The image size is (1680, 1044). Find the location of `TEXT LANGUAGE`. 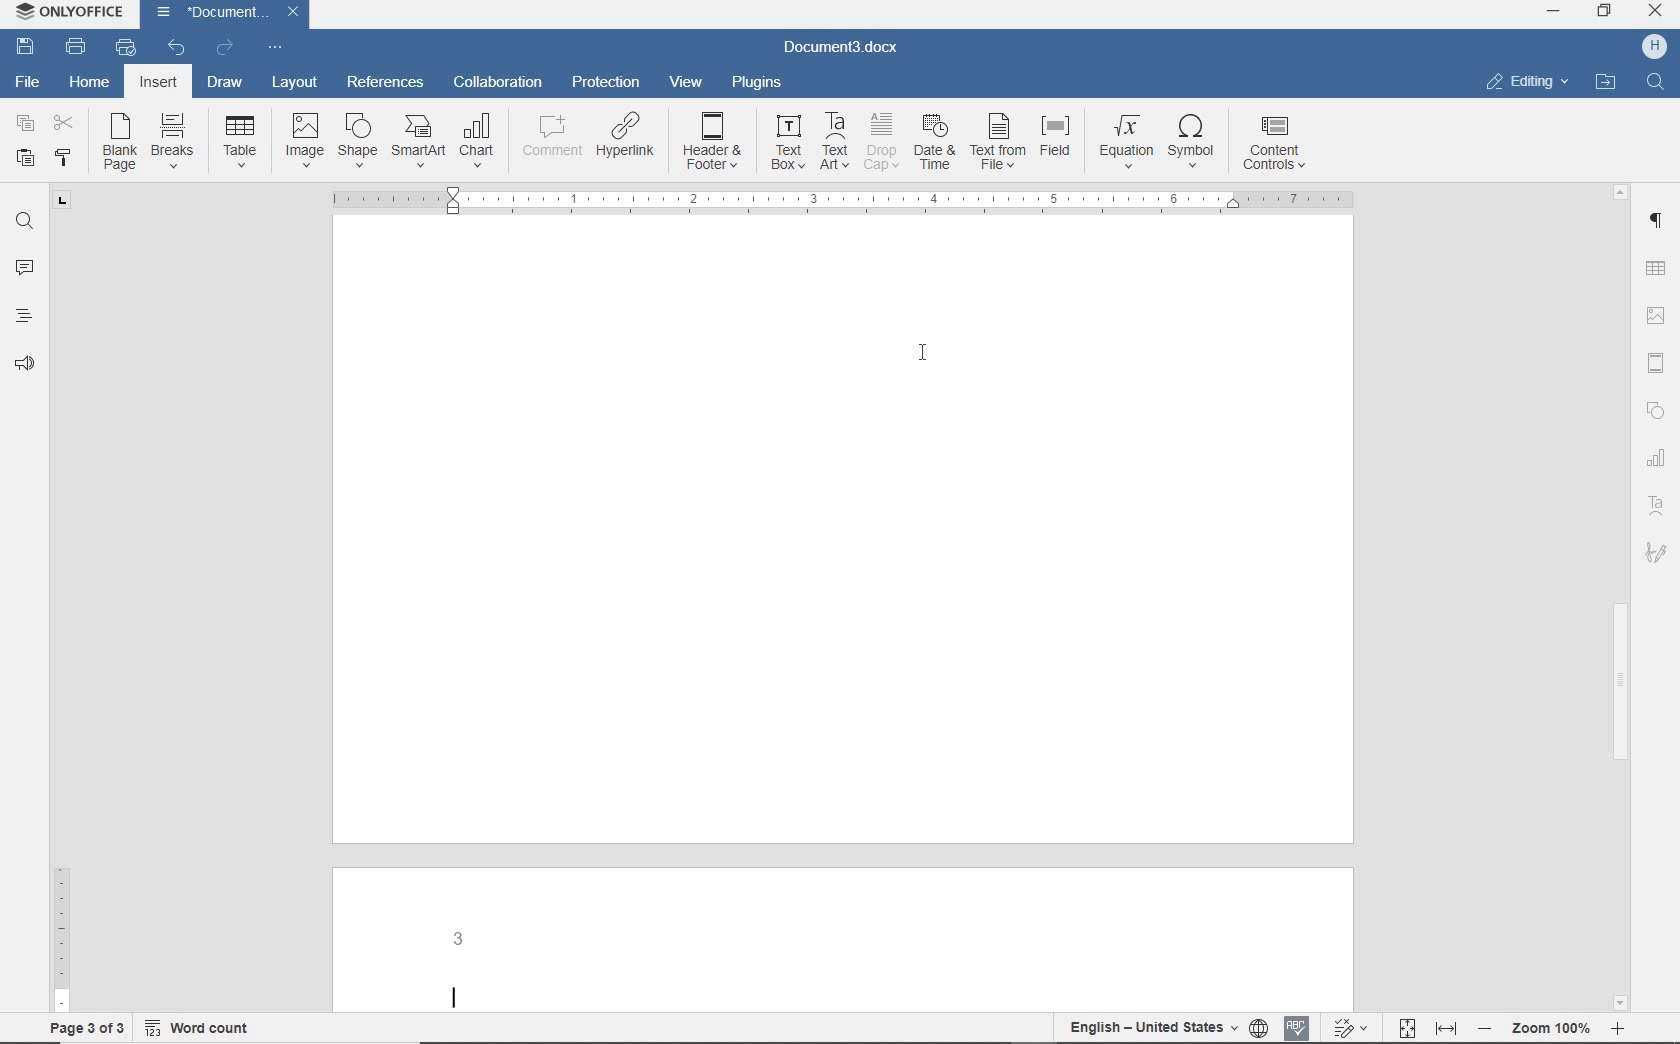

TEXT LANGUAGE is located at coordinates (1152, 1028).